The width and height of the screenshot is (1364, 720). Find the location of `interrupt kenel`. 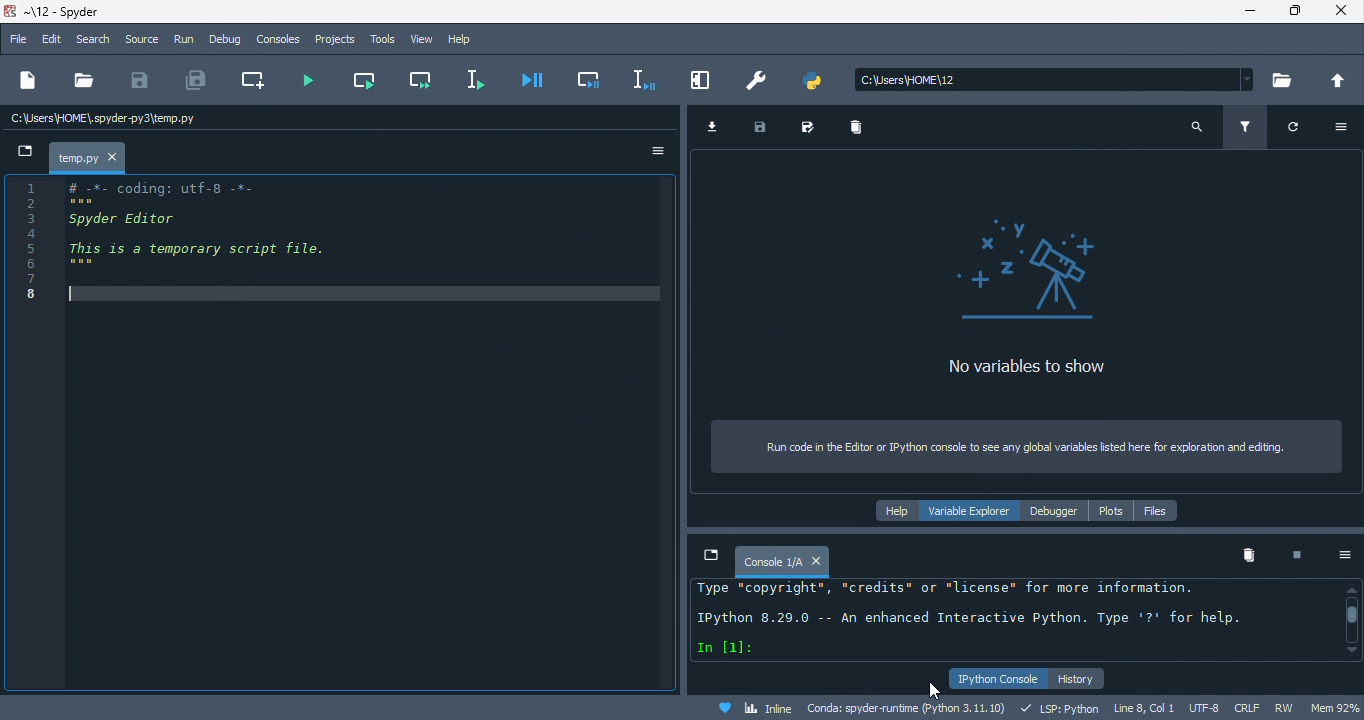

interrupt kenel is located at coordinates (1289, 556).